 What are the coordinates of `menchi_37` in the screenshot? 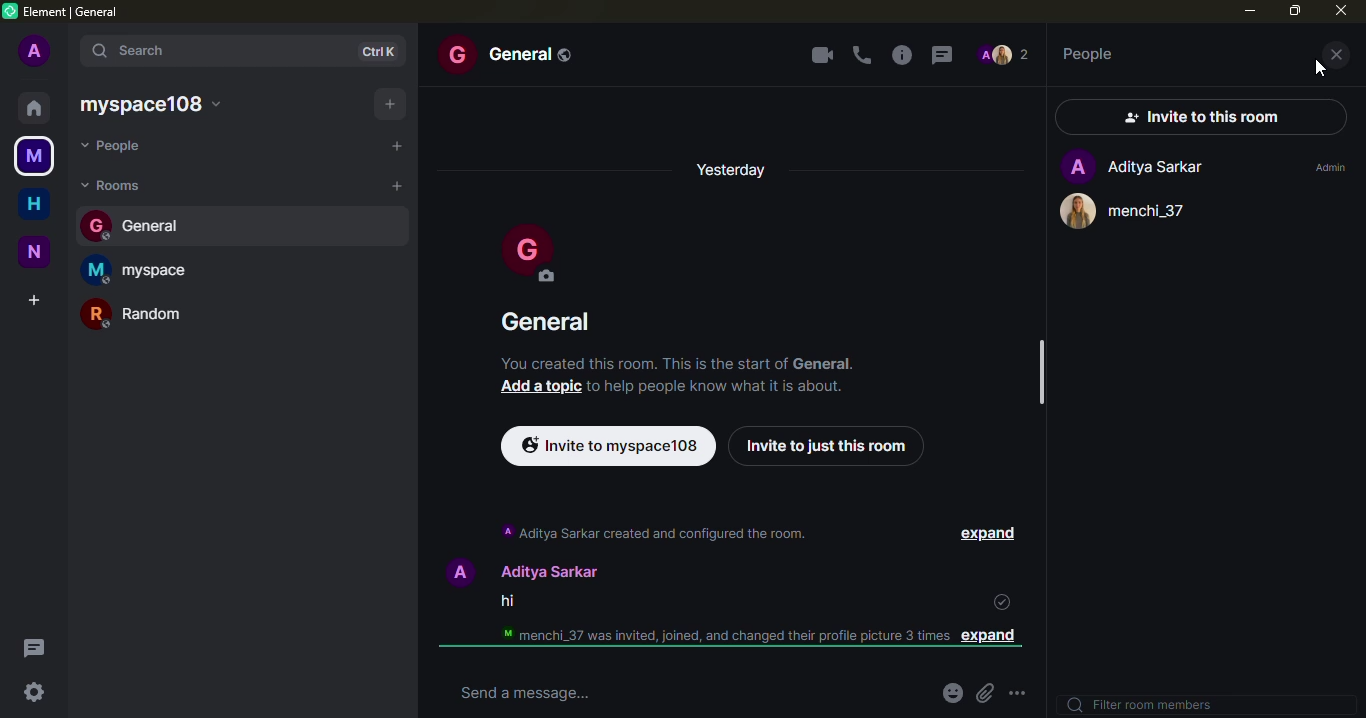 It's located at (1130, 212).